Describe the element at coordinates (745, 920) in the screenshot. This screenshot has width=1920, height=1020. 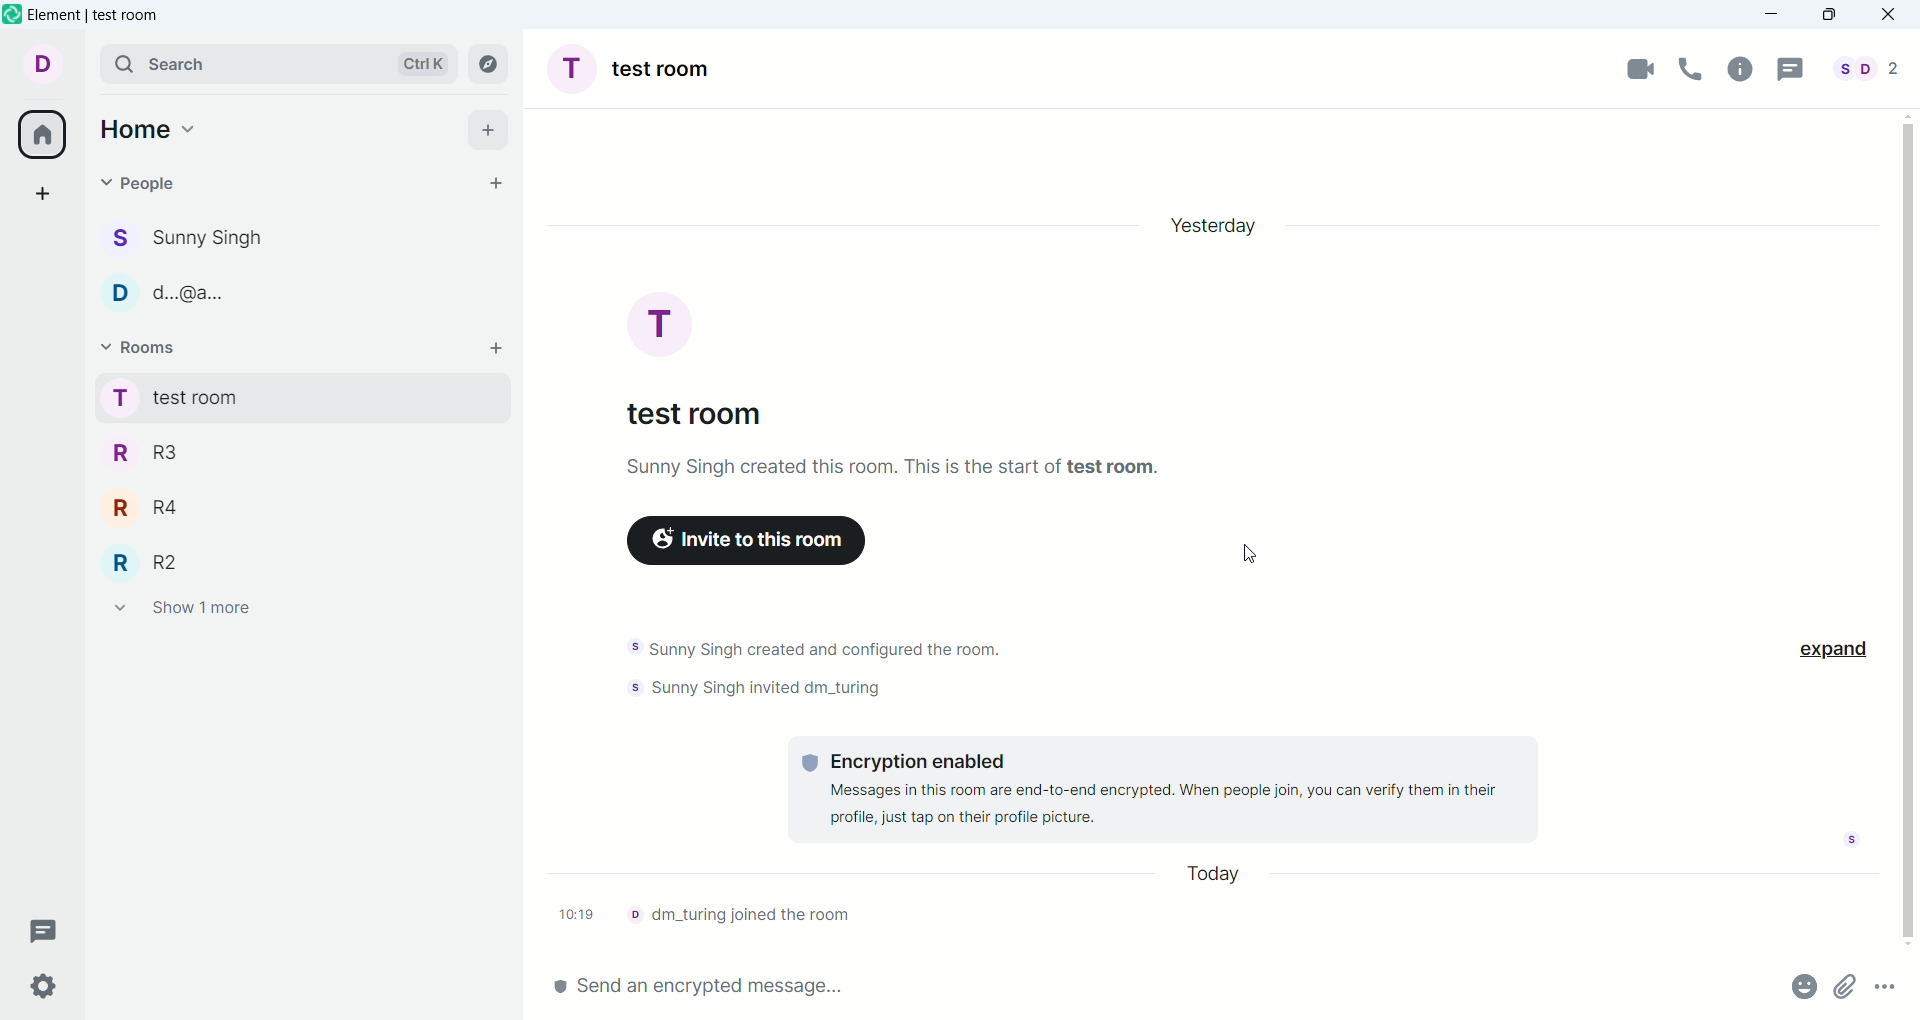
I see `text` at that location.